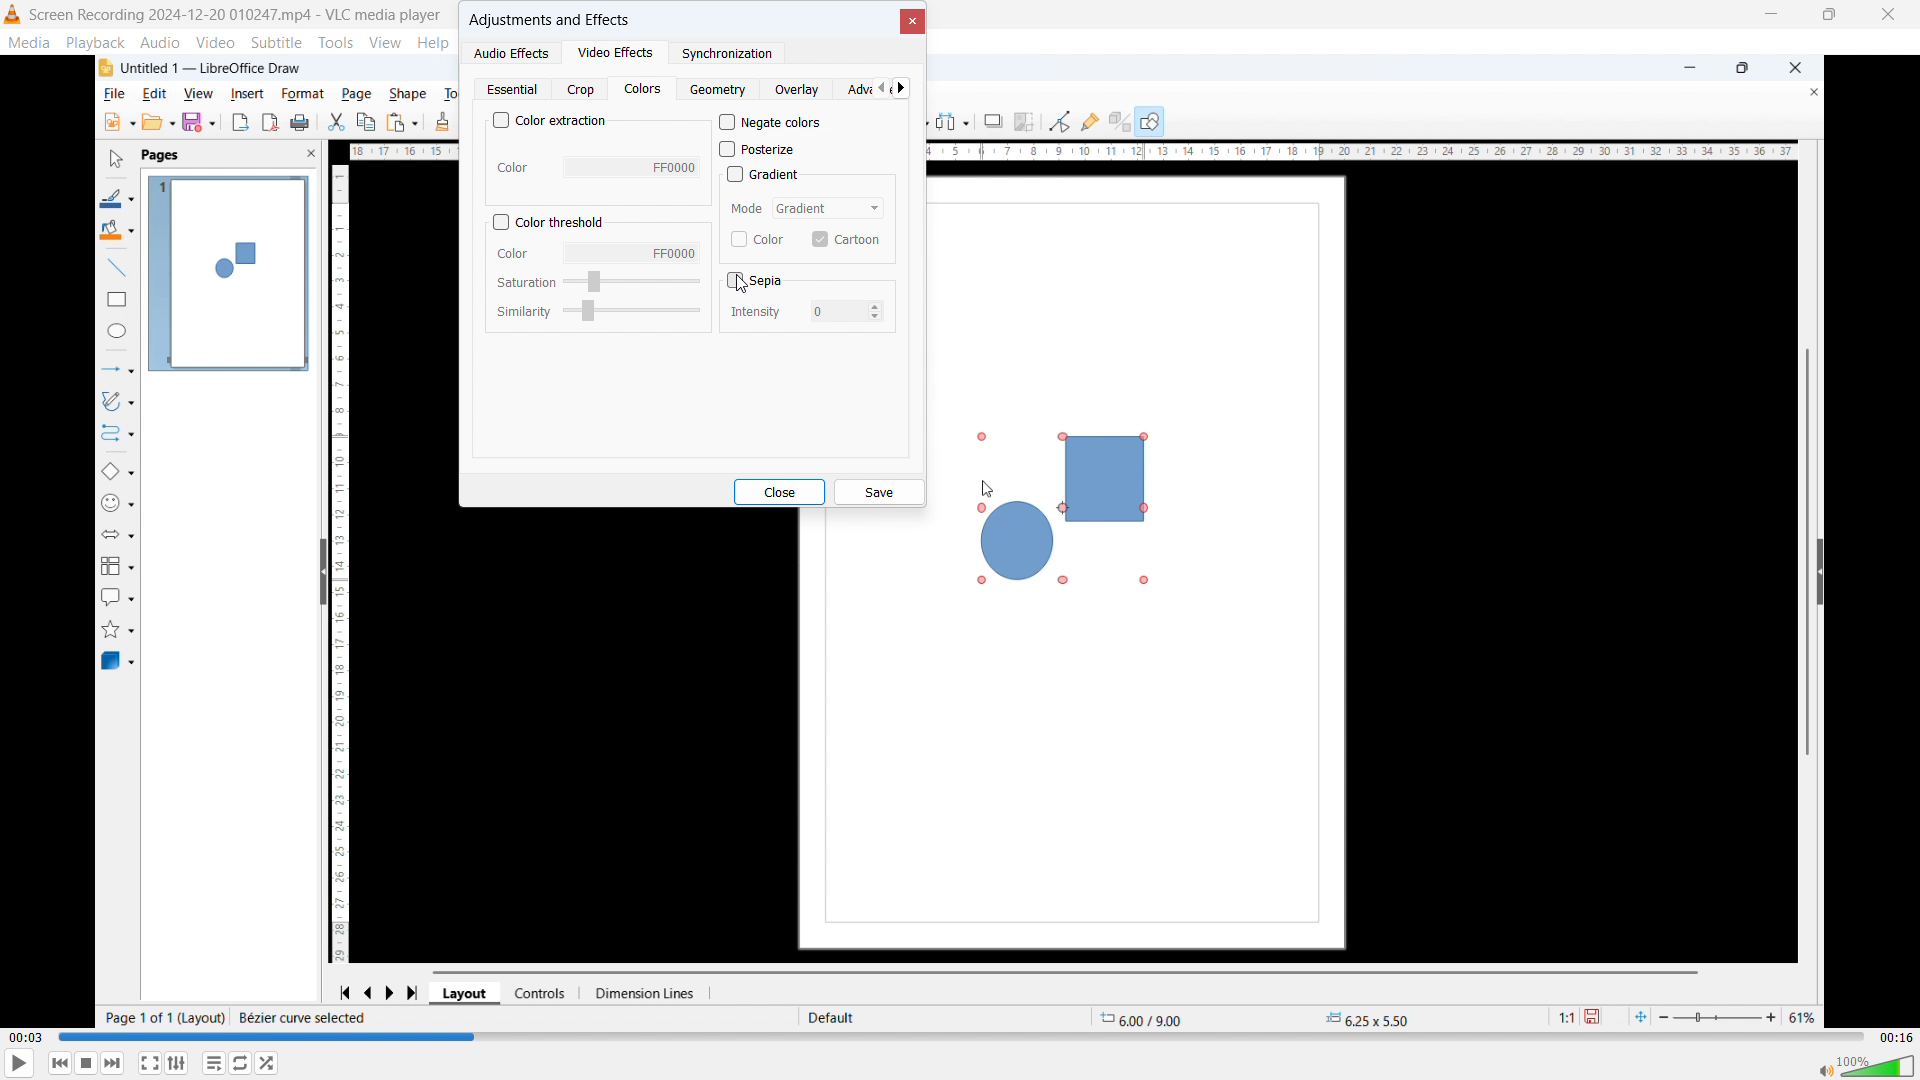 The height and width of the screenshot is (1080, 1920). Describe the element at coordinates (632, 310) in the screenshot. I see `Select similarity ` at that location.